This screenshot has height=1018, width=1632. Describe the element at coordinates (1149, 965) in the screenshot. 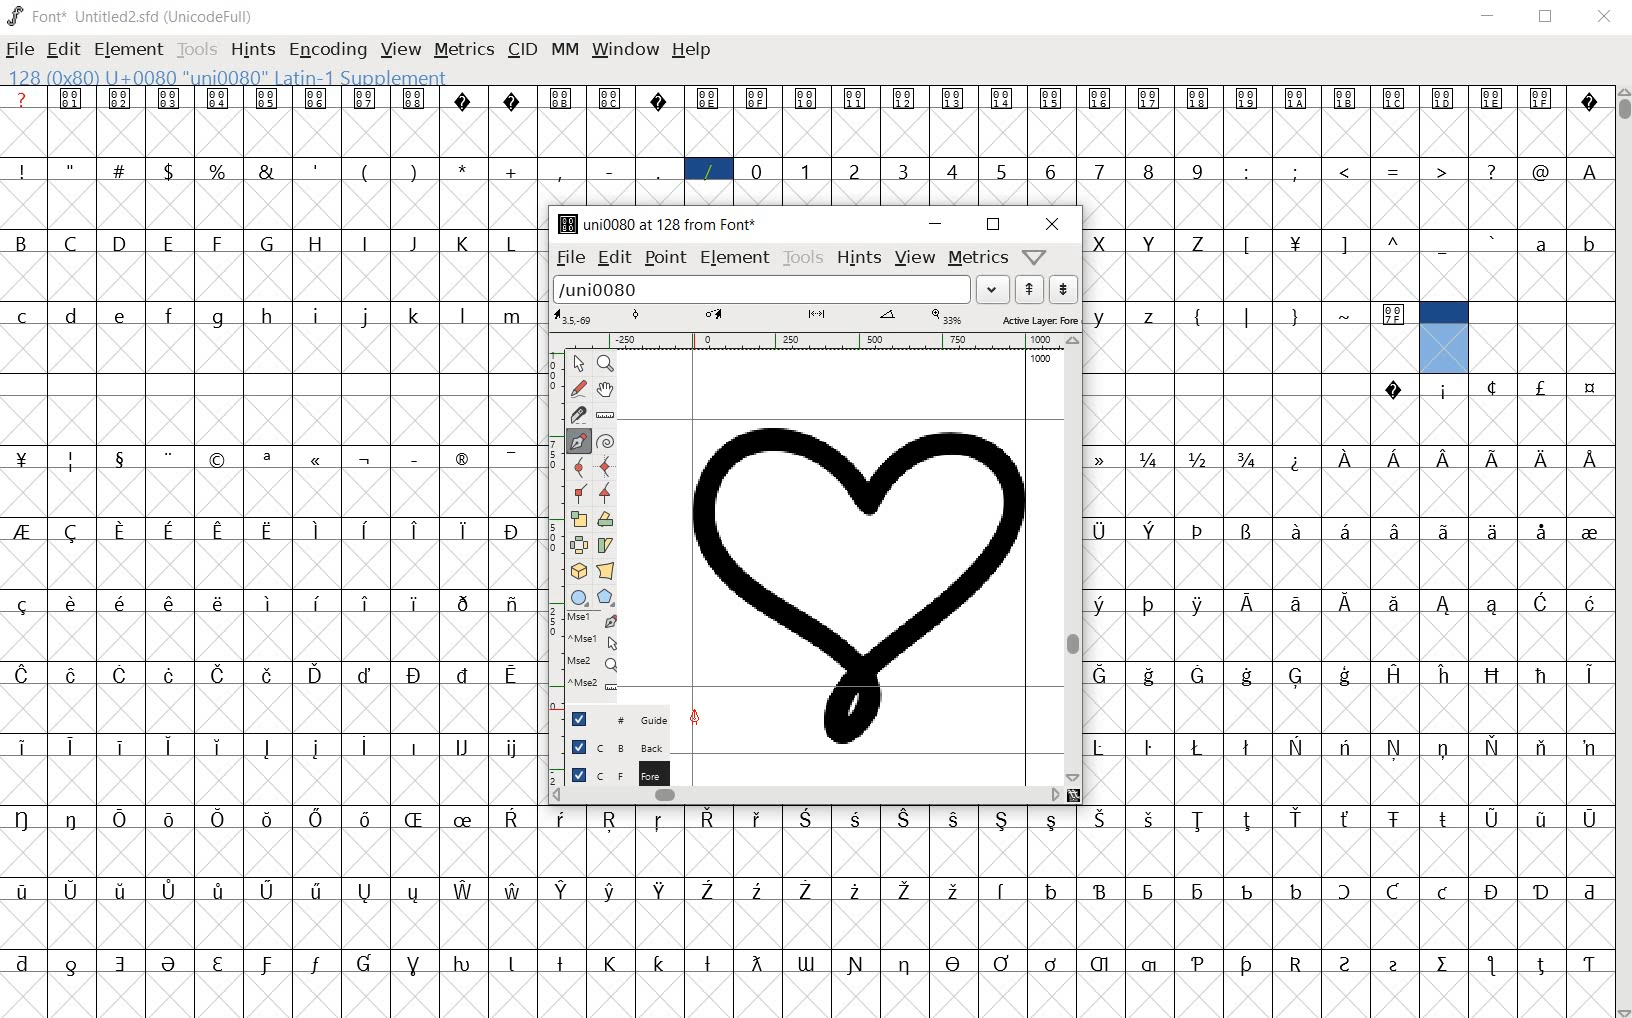

I see `glyph` at that location.